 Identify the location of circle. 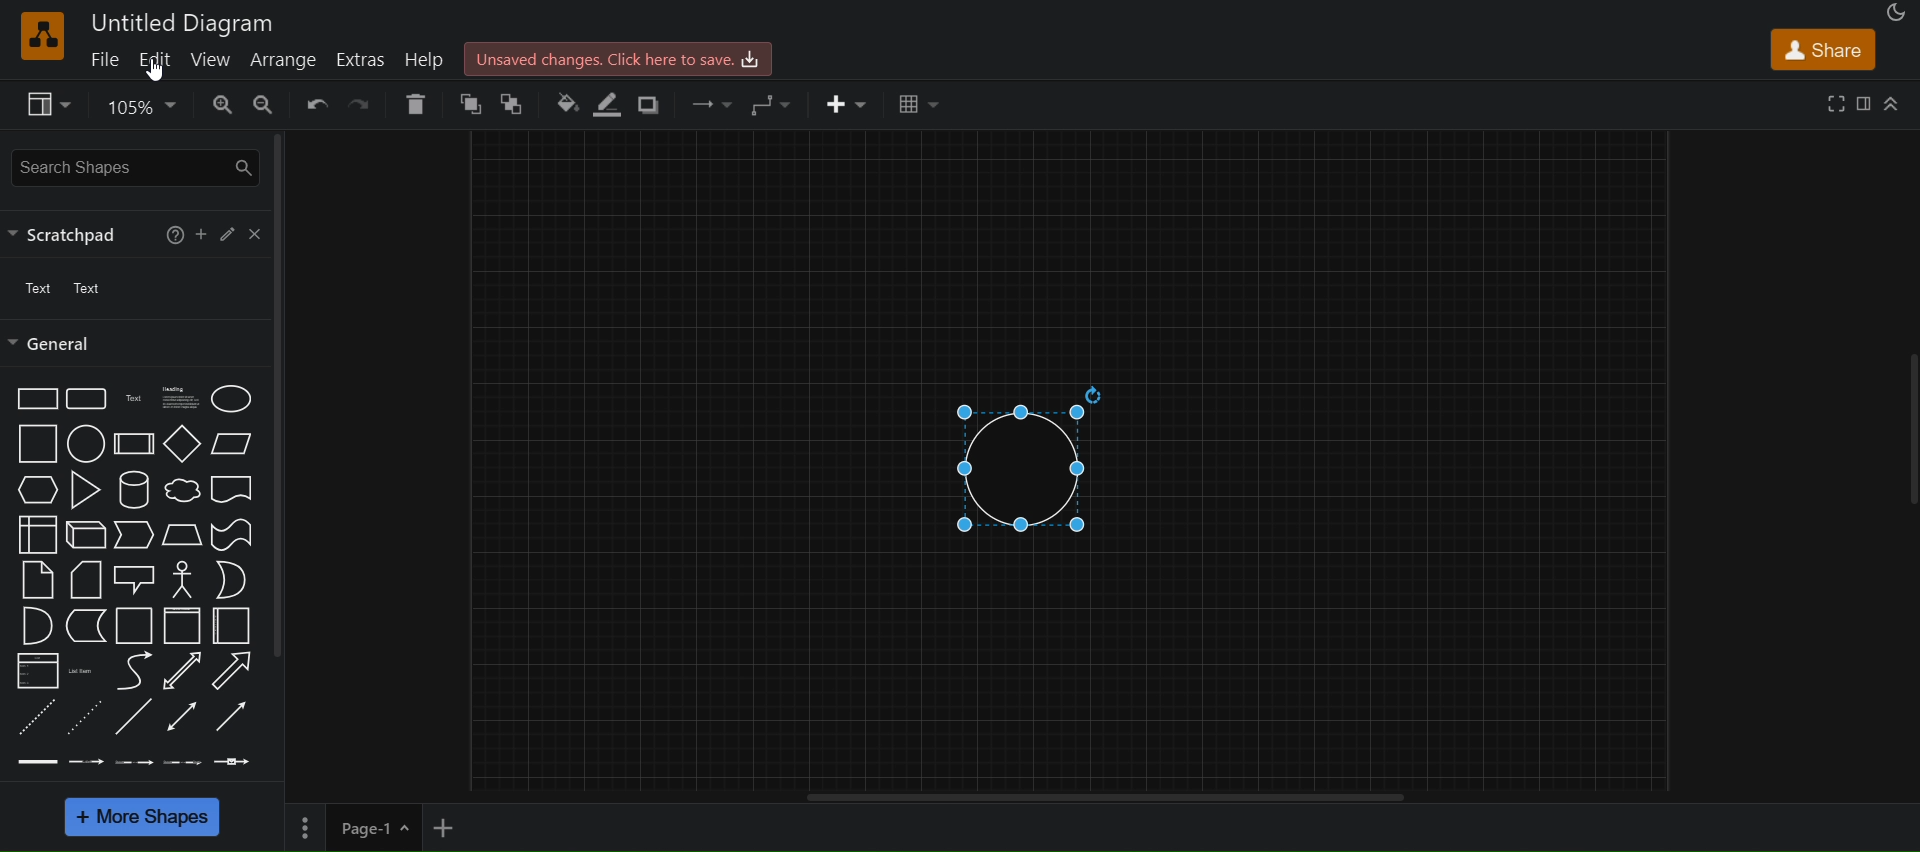
(86, 443).